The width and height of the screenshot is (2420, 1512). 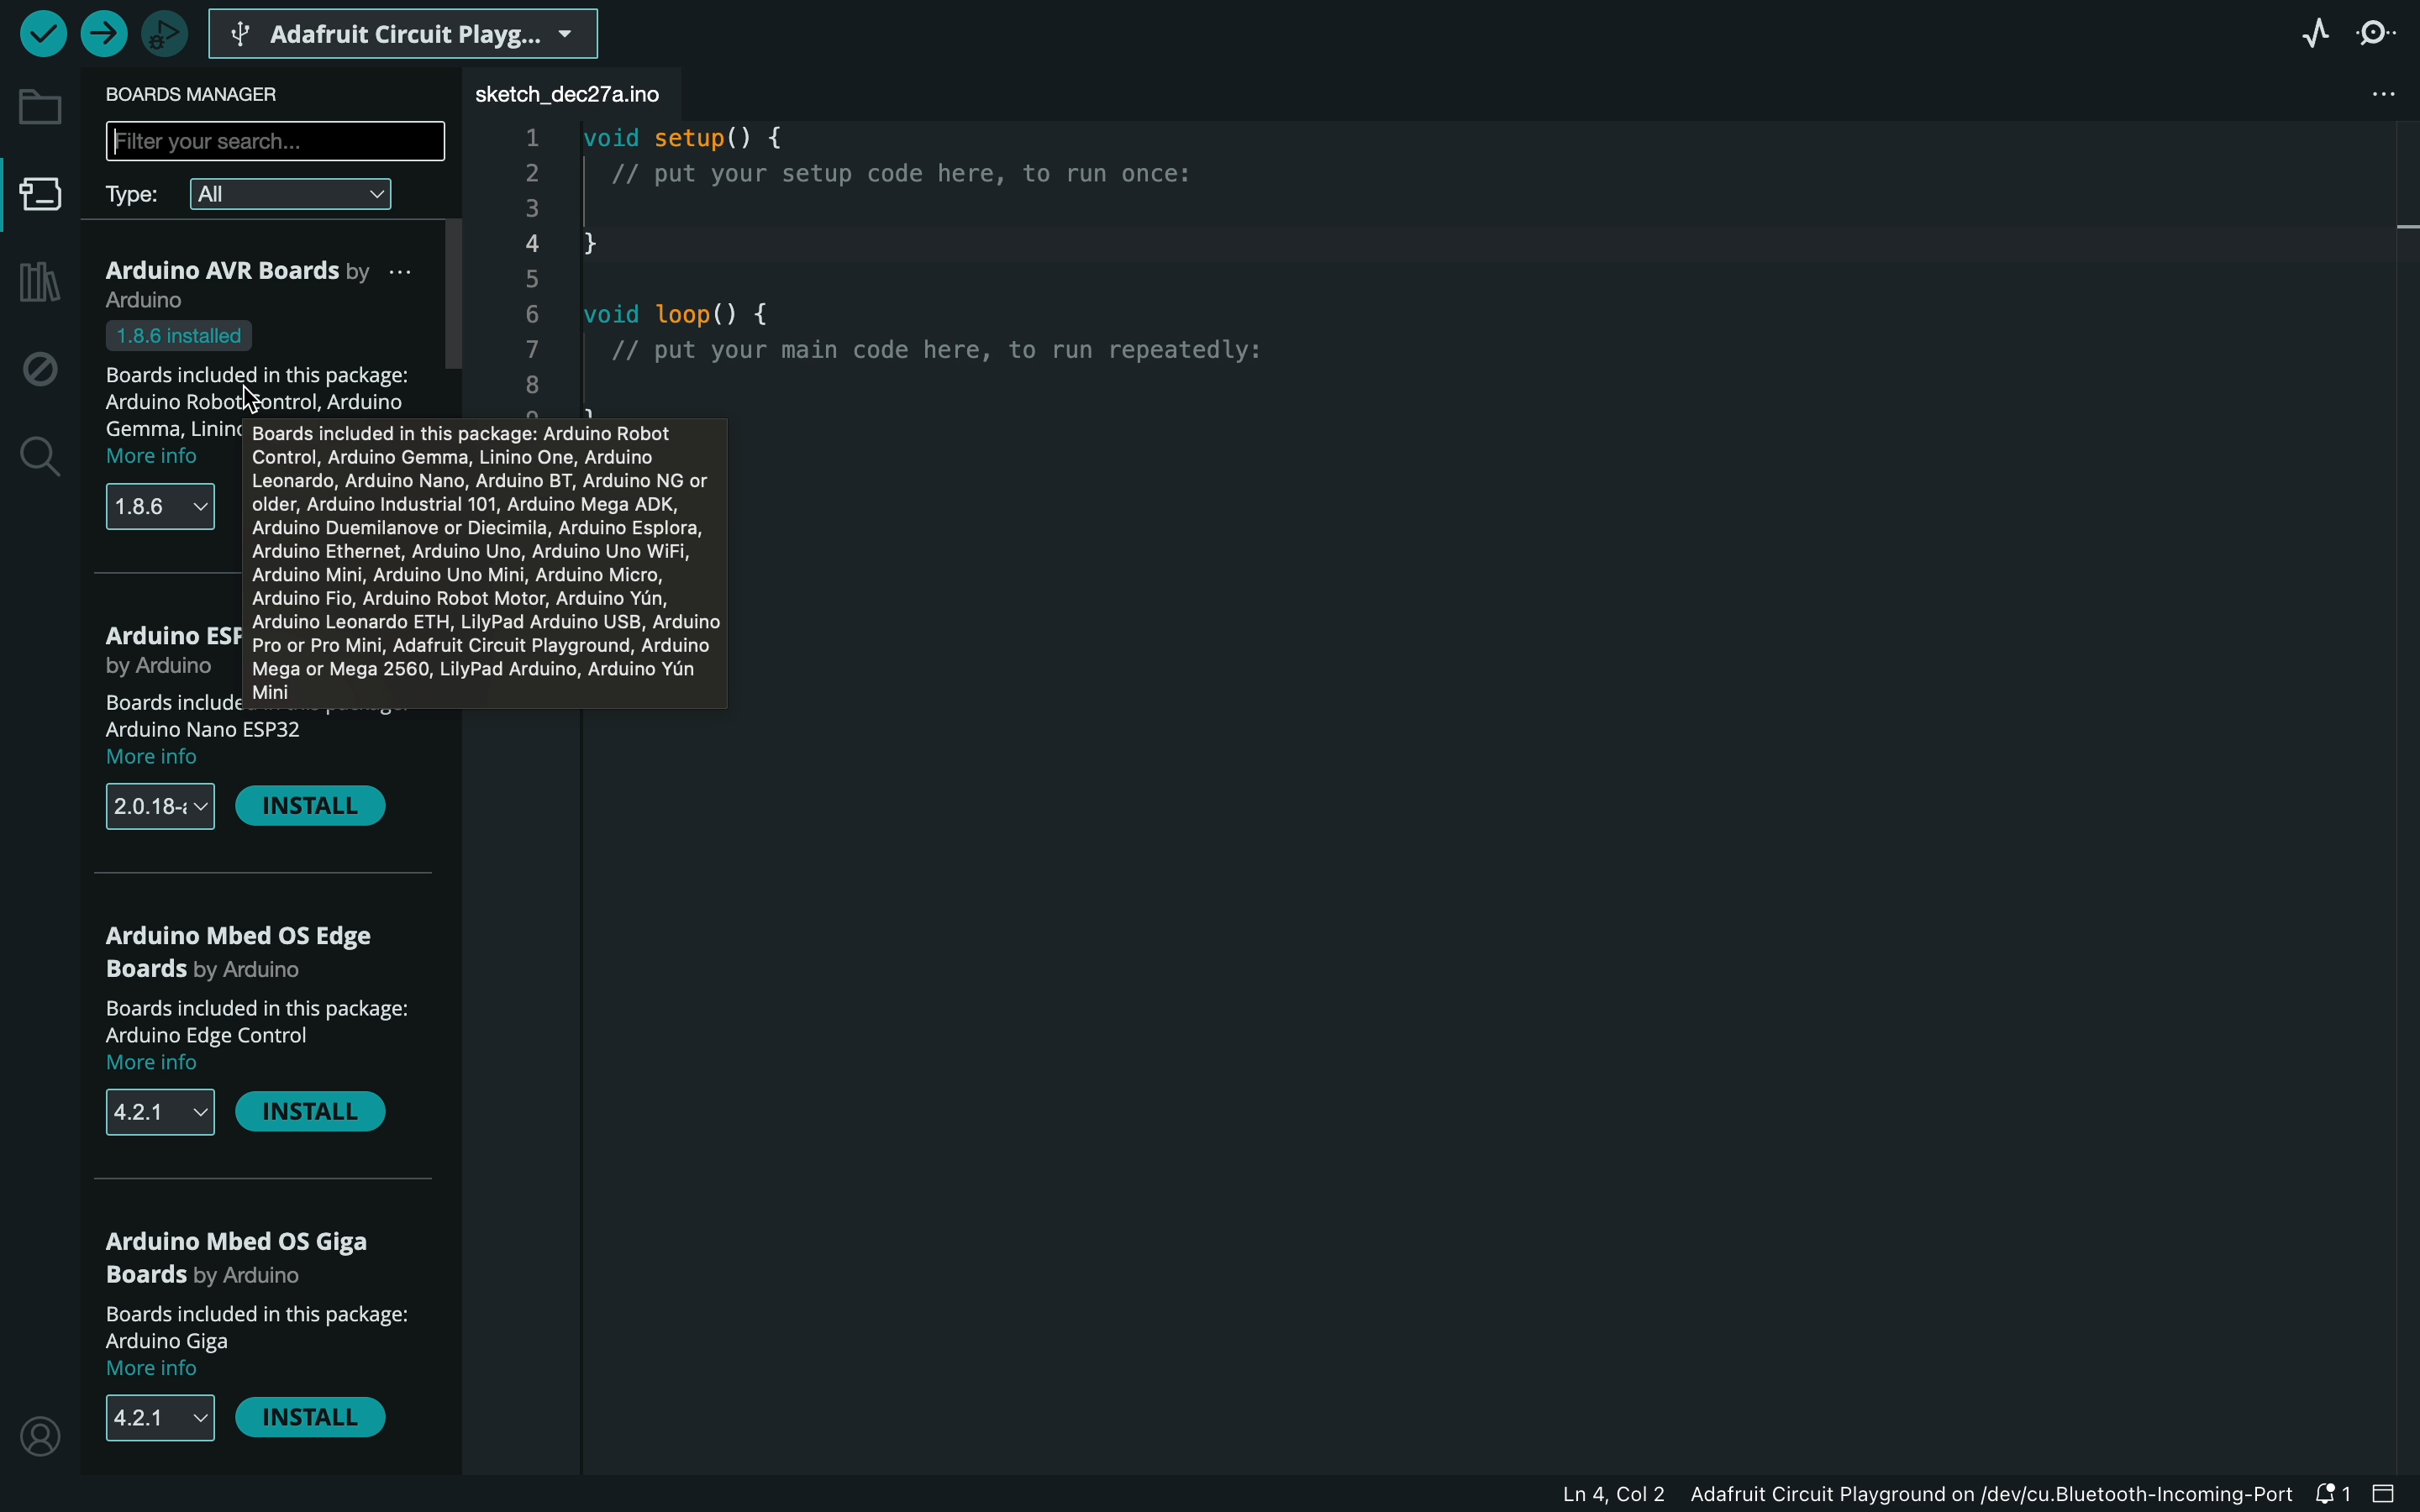 I want to click on serial monitor, so click(x=2378, y=34).